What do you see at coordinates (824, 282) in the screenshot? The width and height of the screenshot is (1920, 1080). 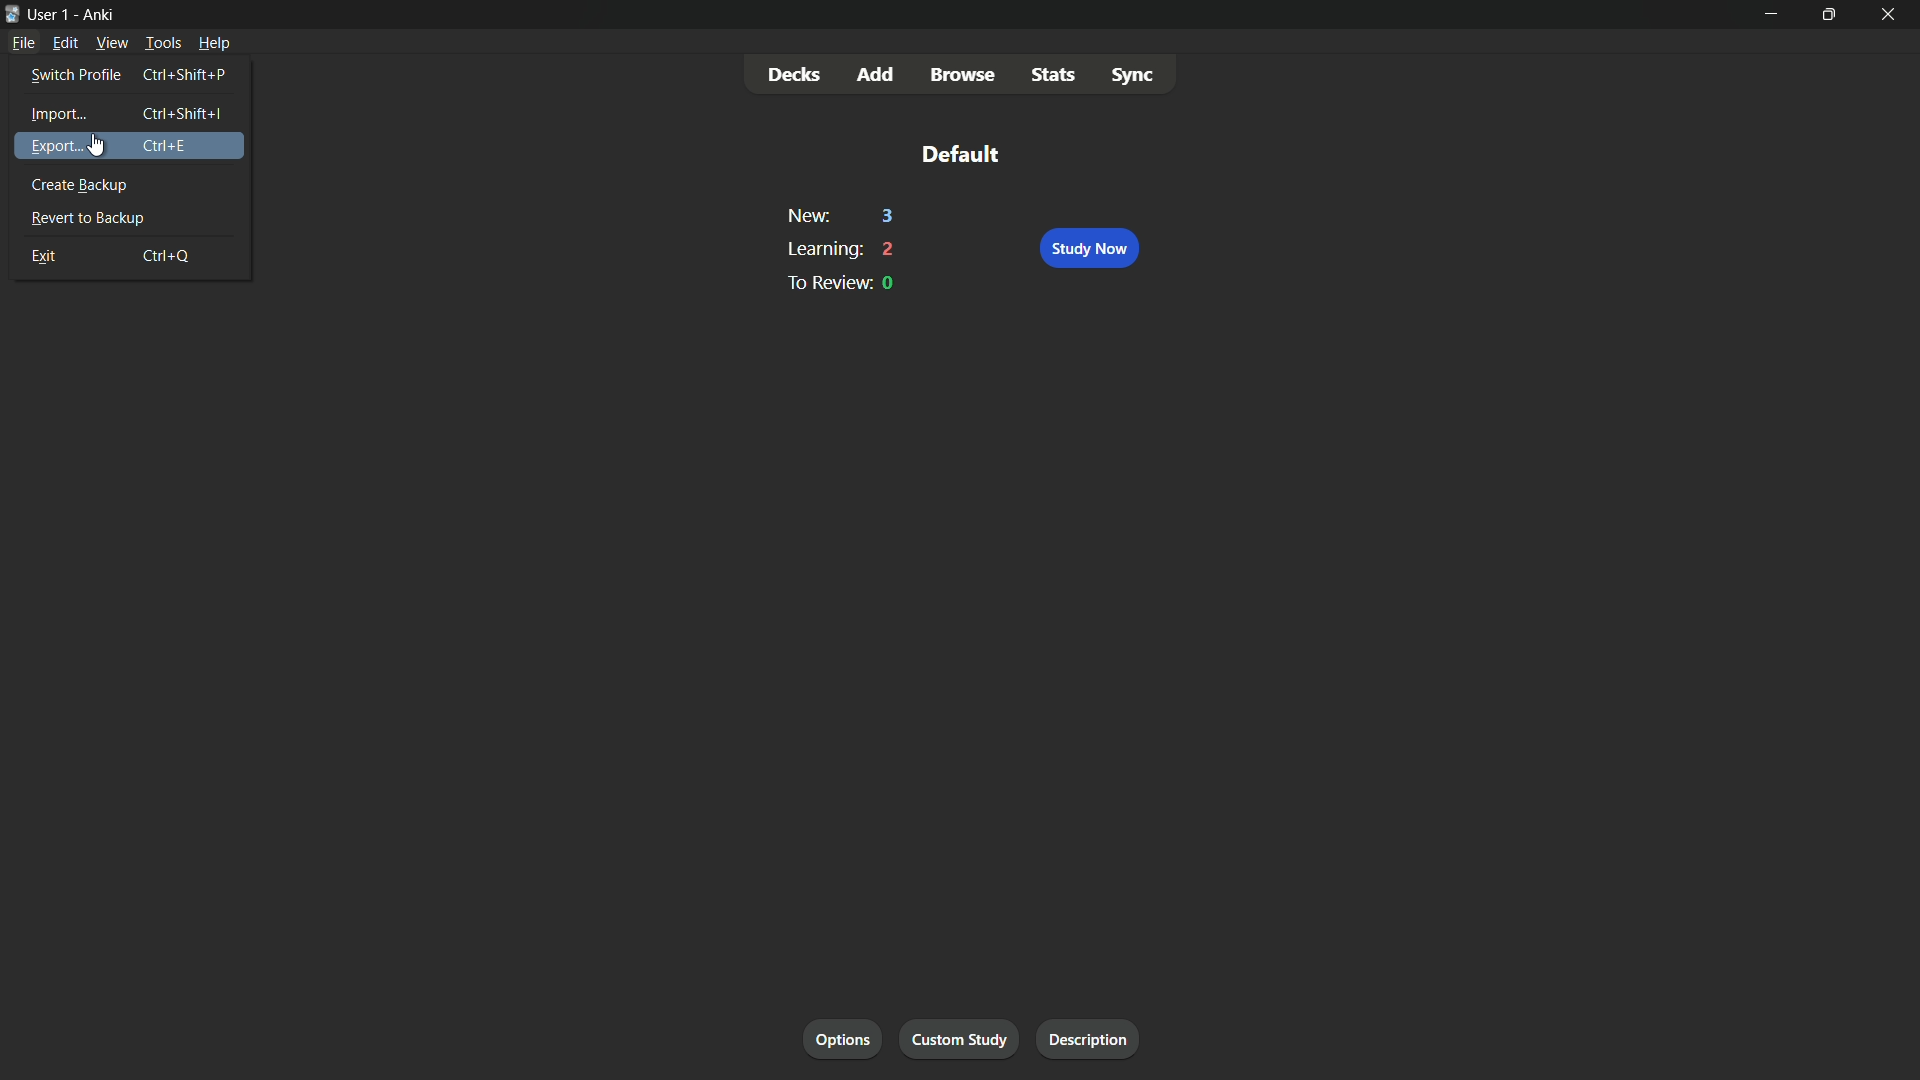 I see `to review` at bounding box center [824, 282].